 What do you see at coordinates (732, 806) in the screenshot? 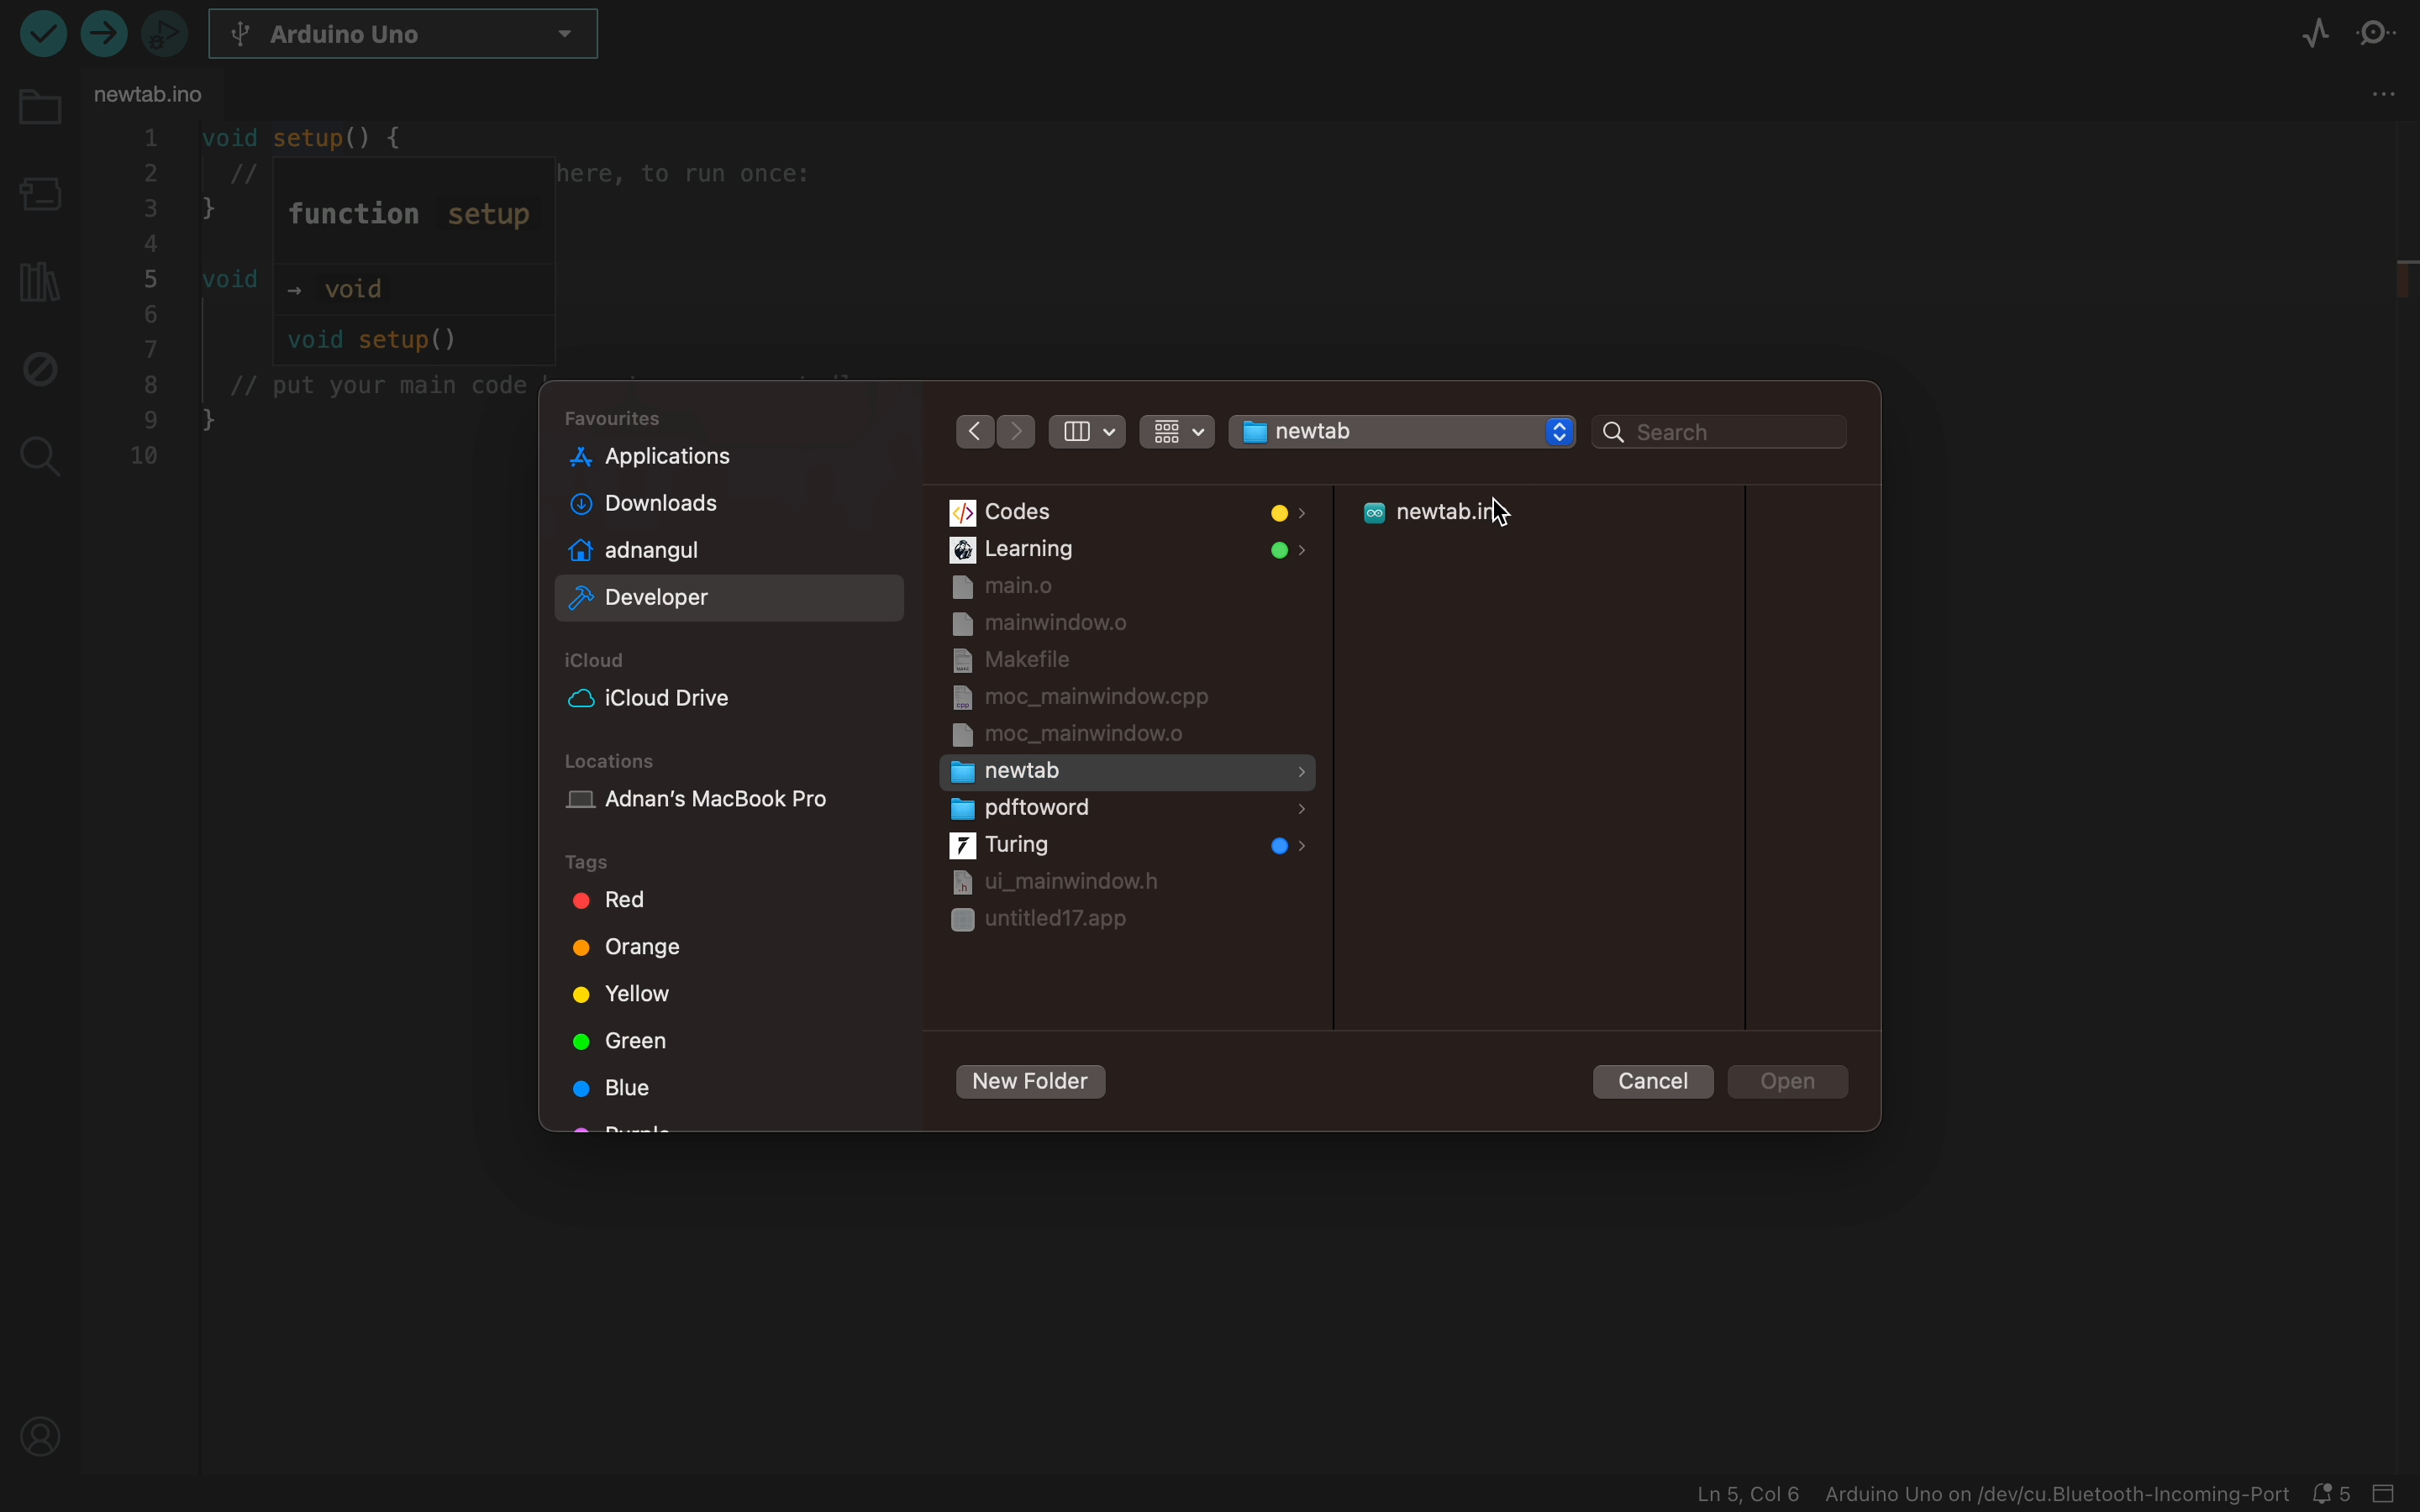
I see `adnan's mackbook pro` at bounding box center [732, 806].